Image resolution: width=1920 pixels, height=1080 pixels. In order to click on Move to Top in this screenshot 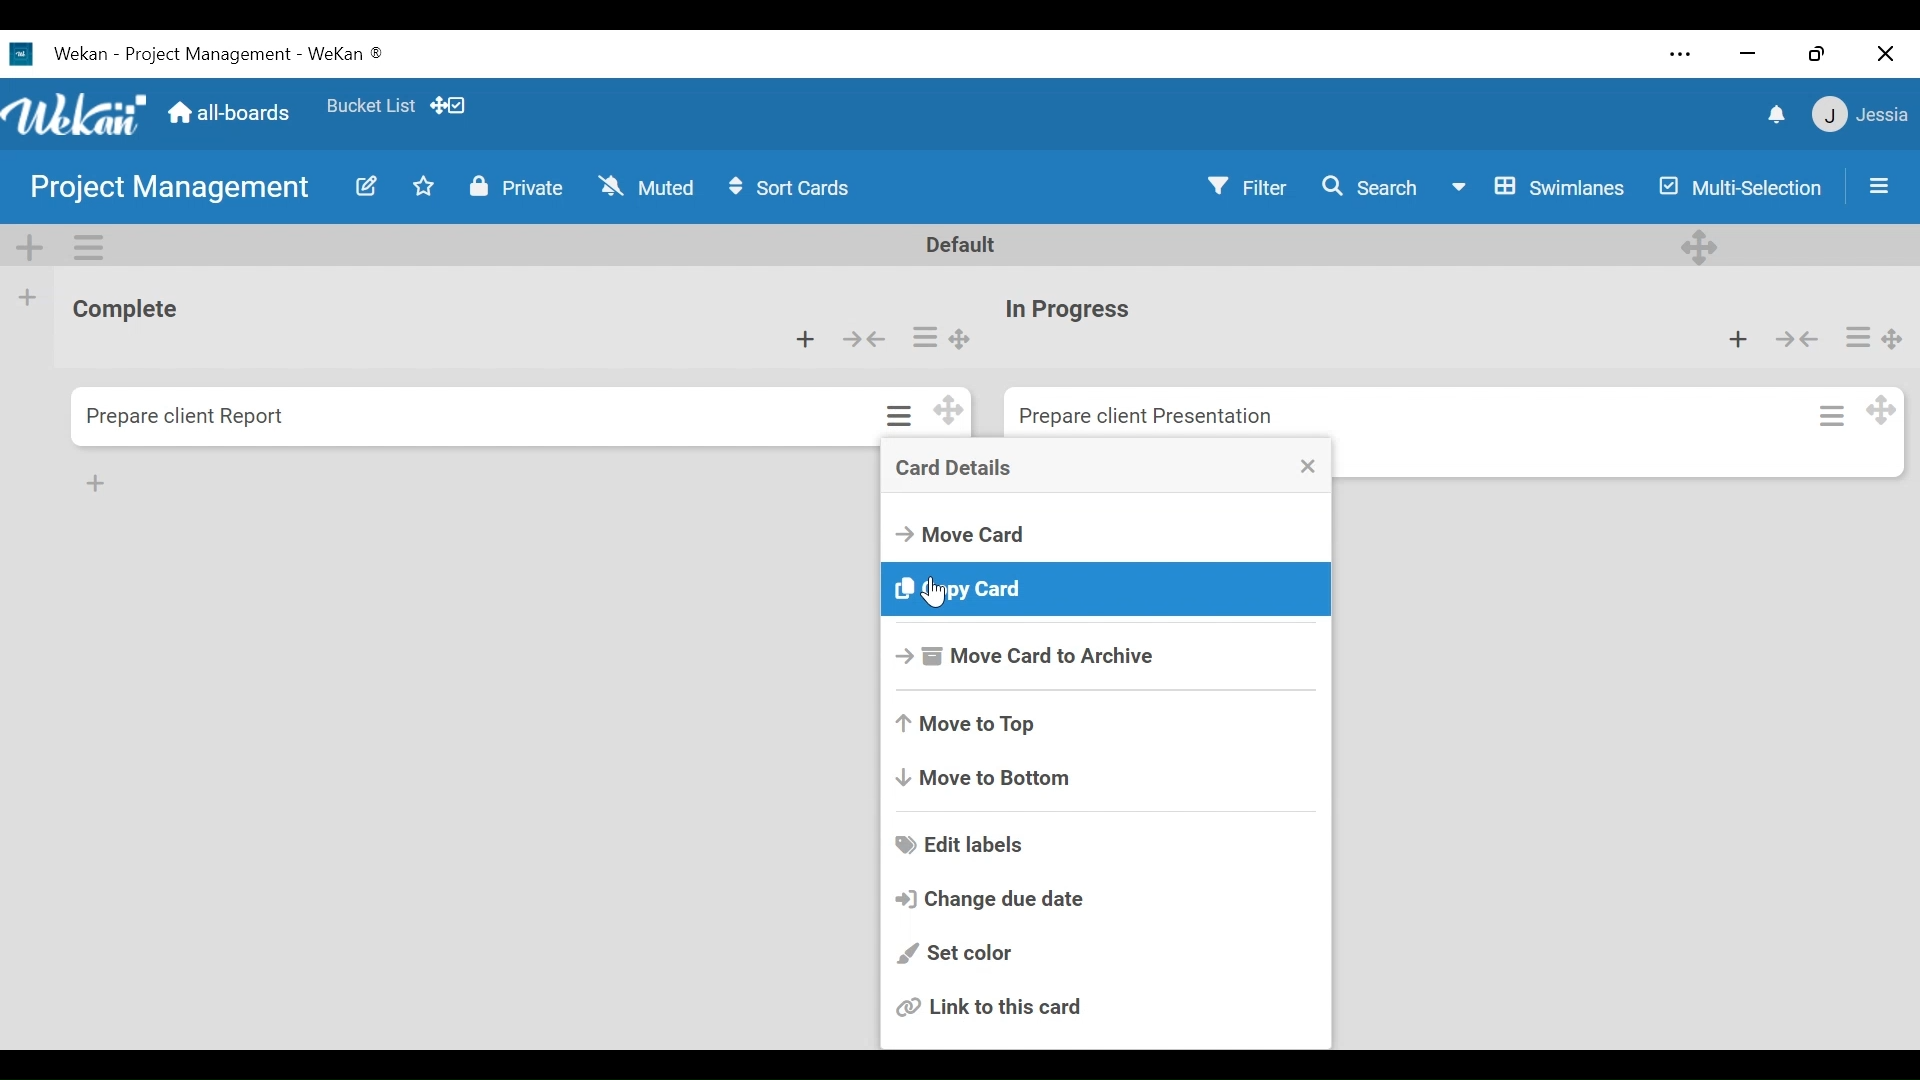, I will do `click(969, 722)`.